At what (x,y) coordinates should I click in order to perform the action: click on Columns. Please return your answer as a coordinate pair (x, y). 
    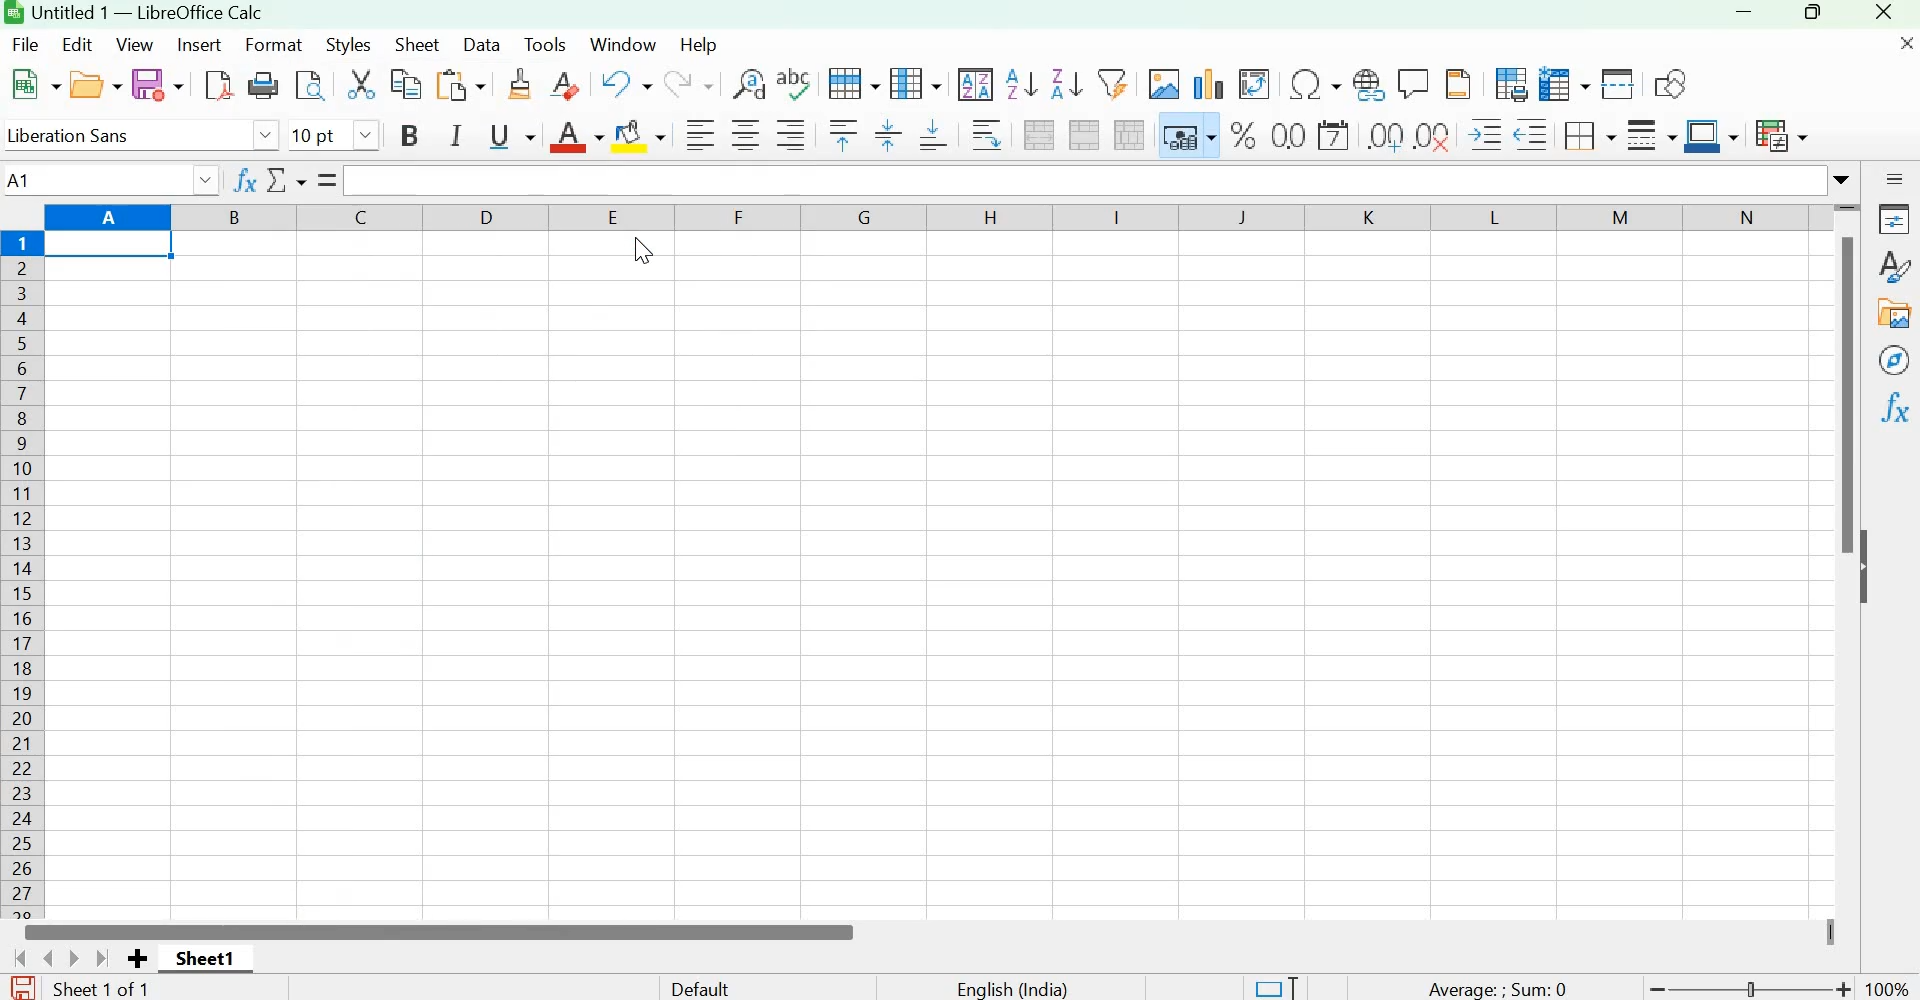
    Looking at the image, I should click on (24, 574).